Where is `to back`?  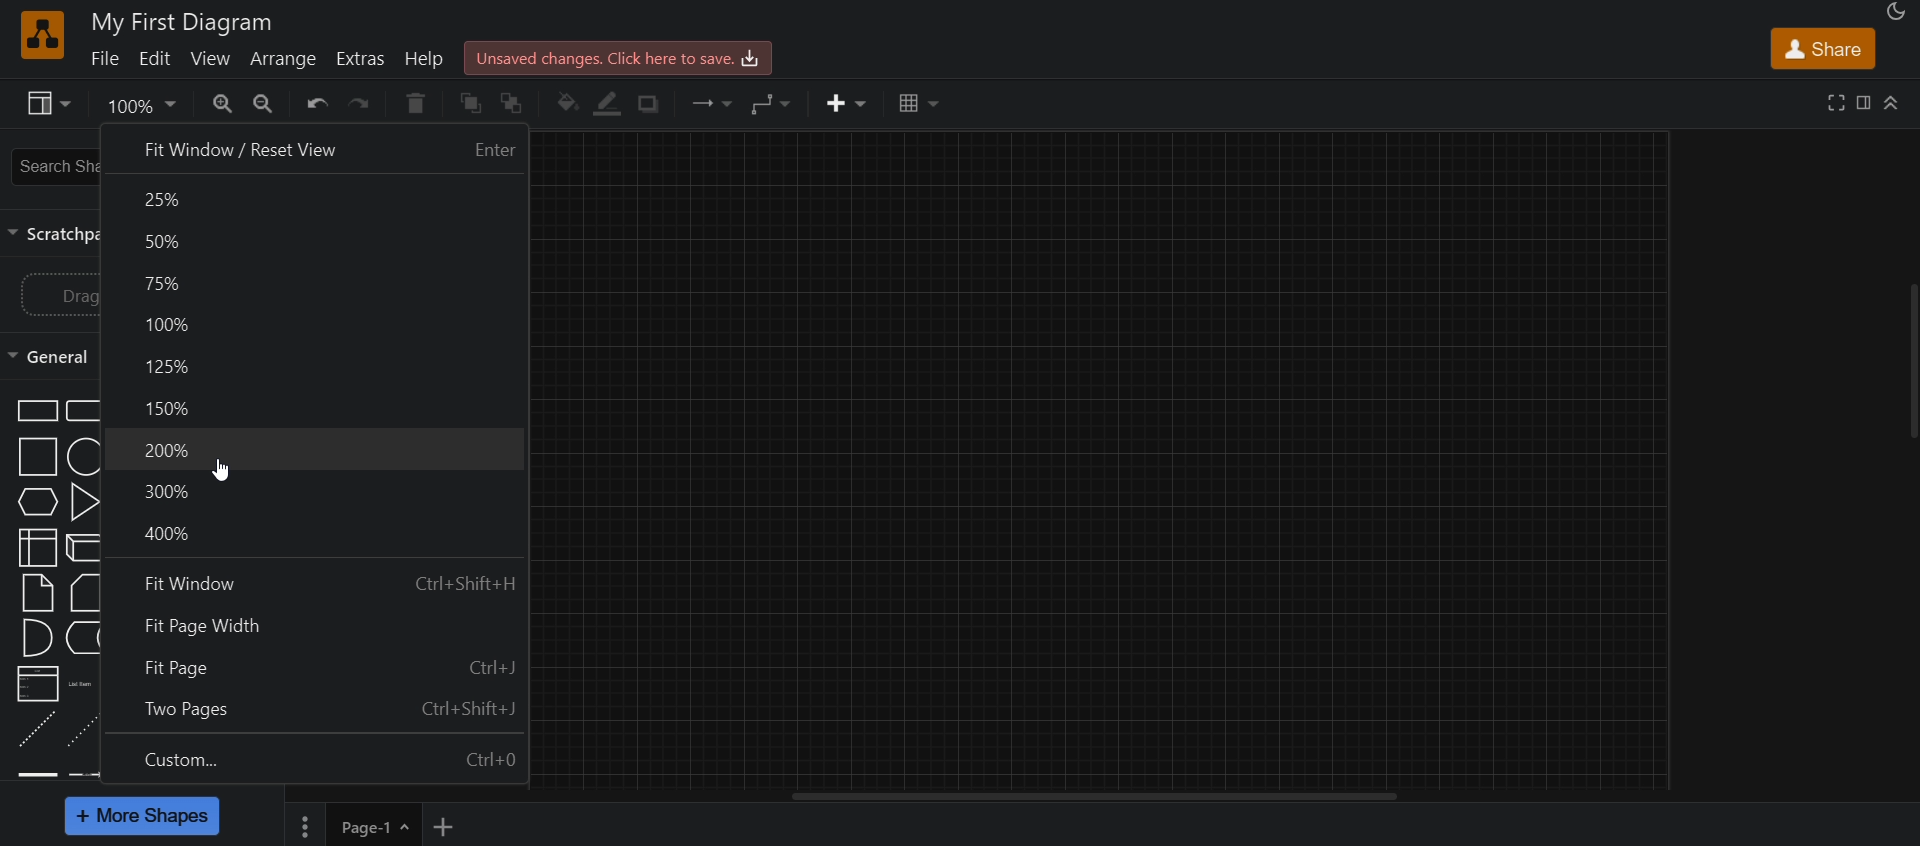
to back is located at coordinates (522, 102).